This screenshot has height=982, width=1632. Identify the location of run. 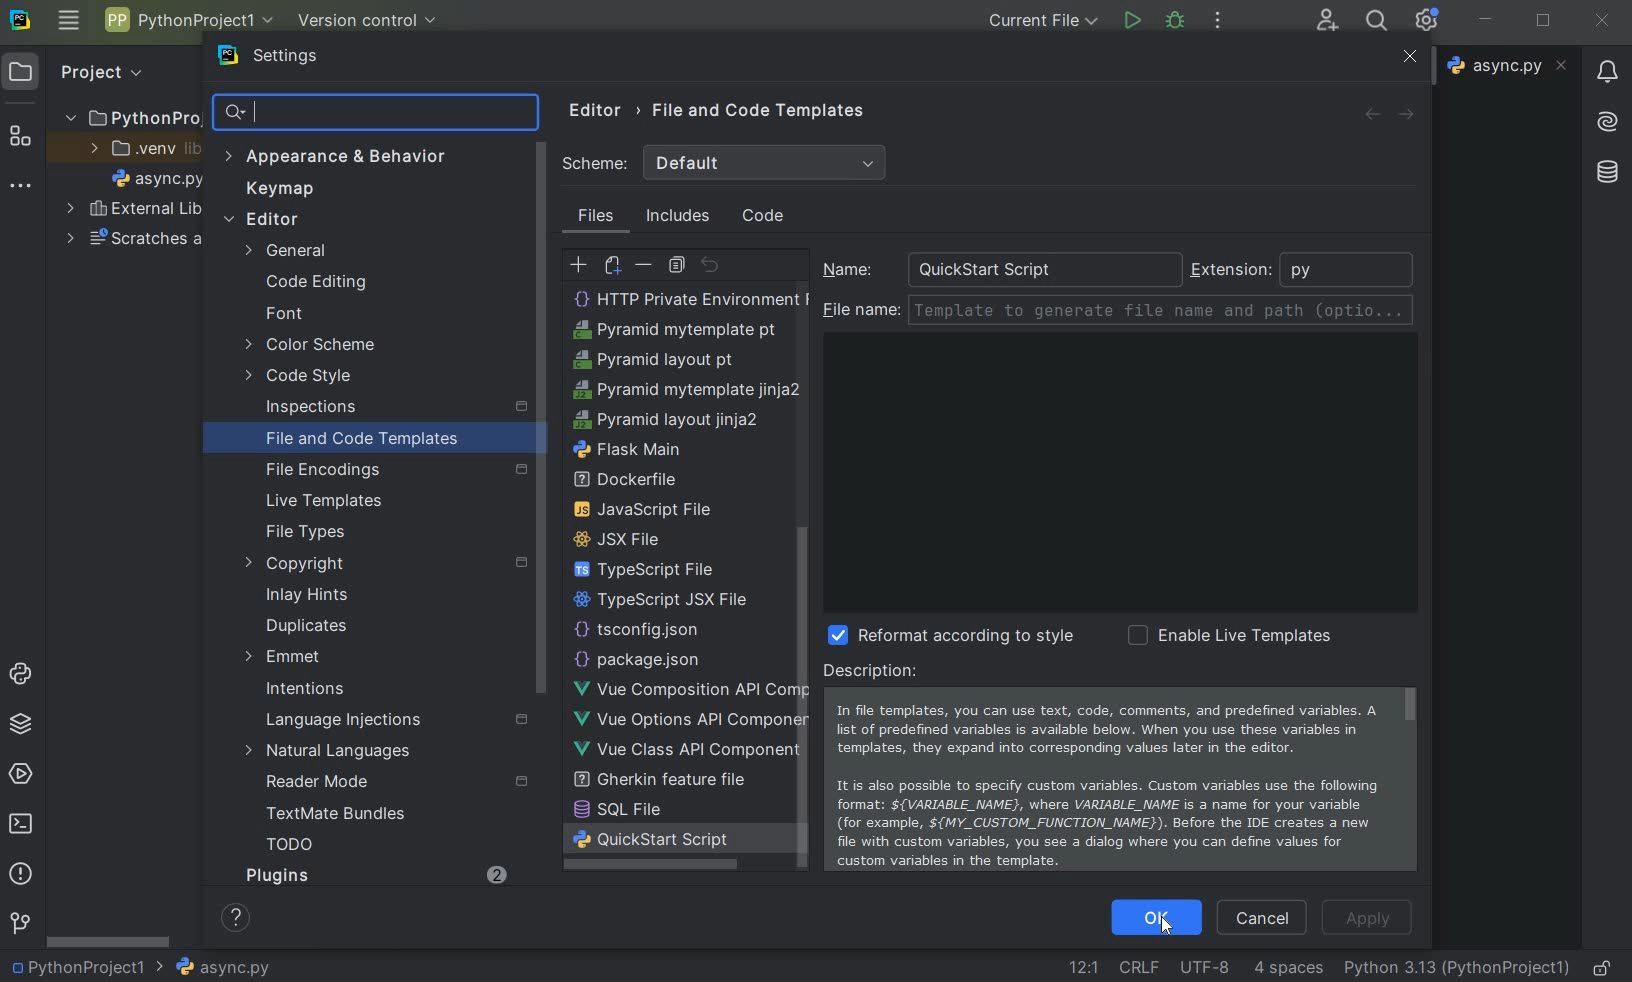
(1131, 21).